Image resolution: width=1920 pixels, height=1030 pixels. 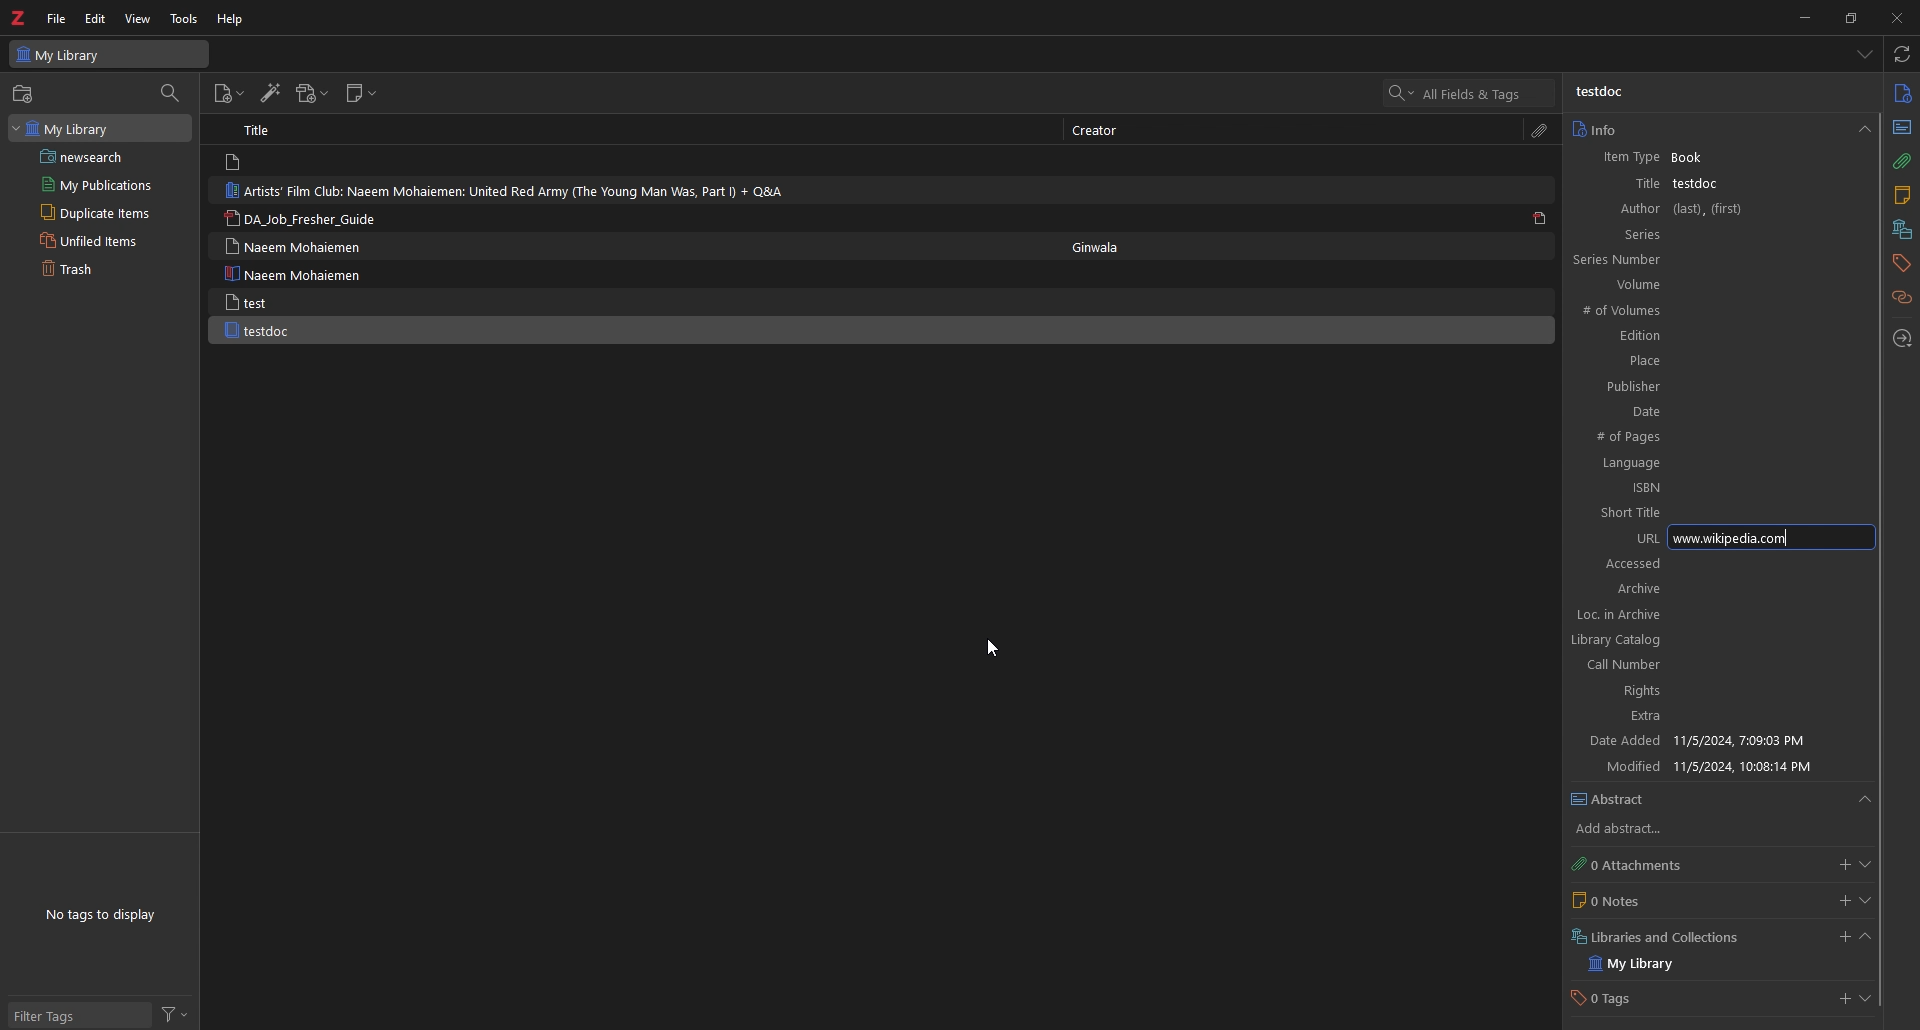 I want to click on Series Number, so click(x=1671, y=261).